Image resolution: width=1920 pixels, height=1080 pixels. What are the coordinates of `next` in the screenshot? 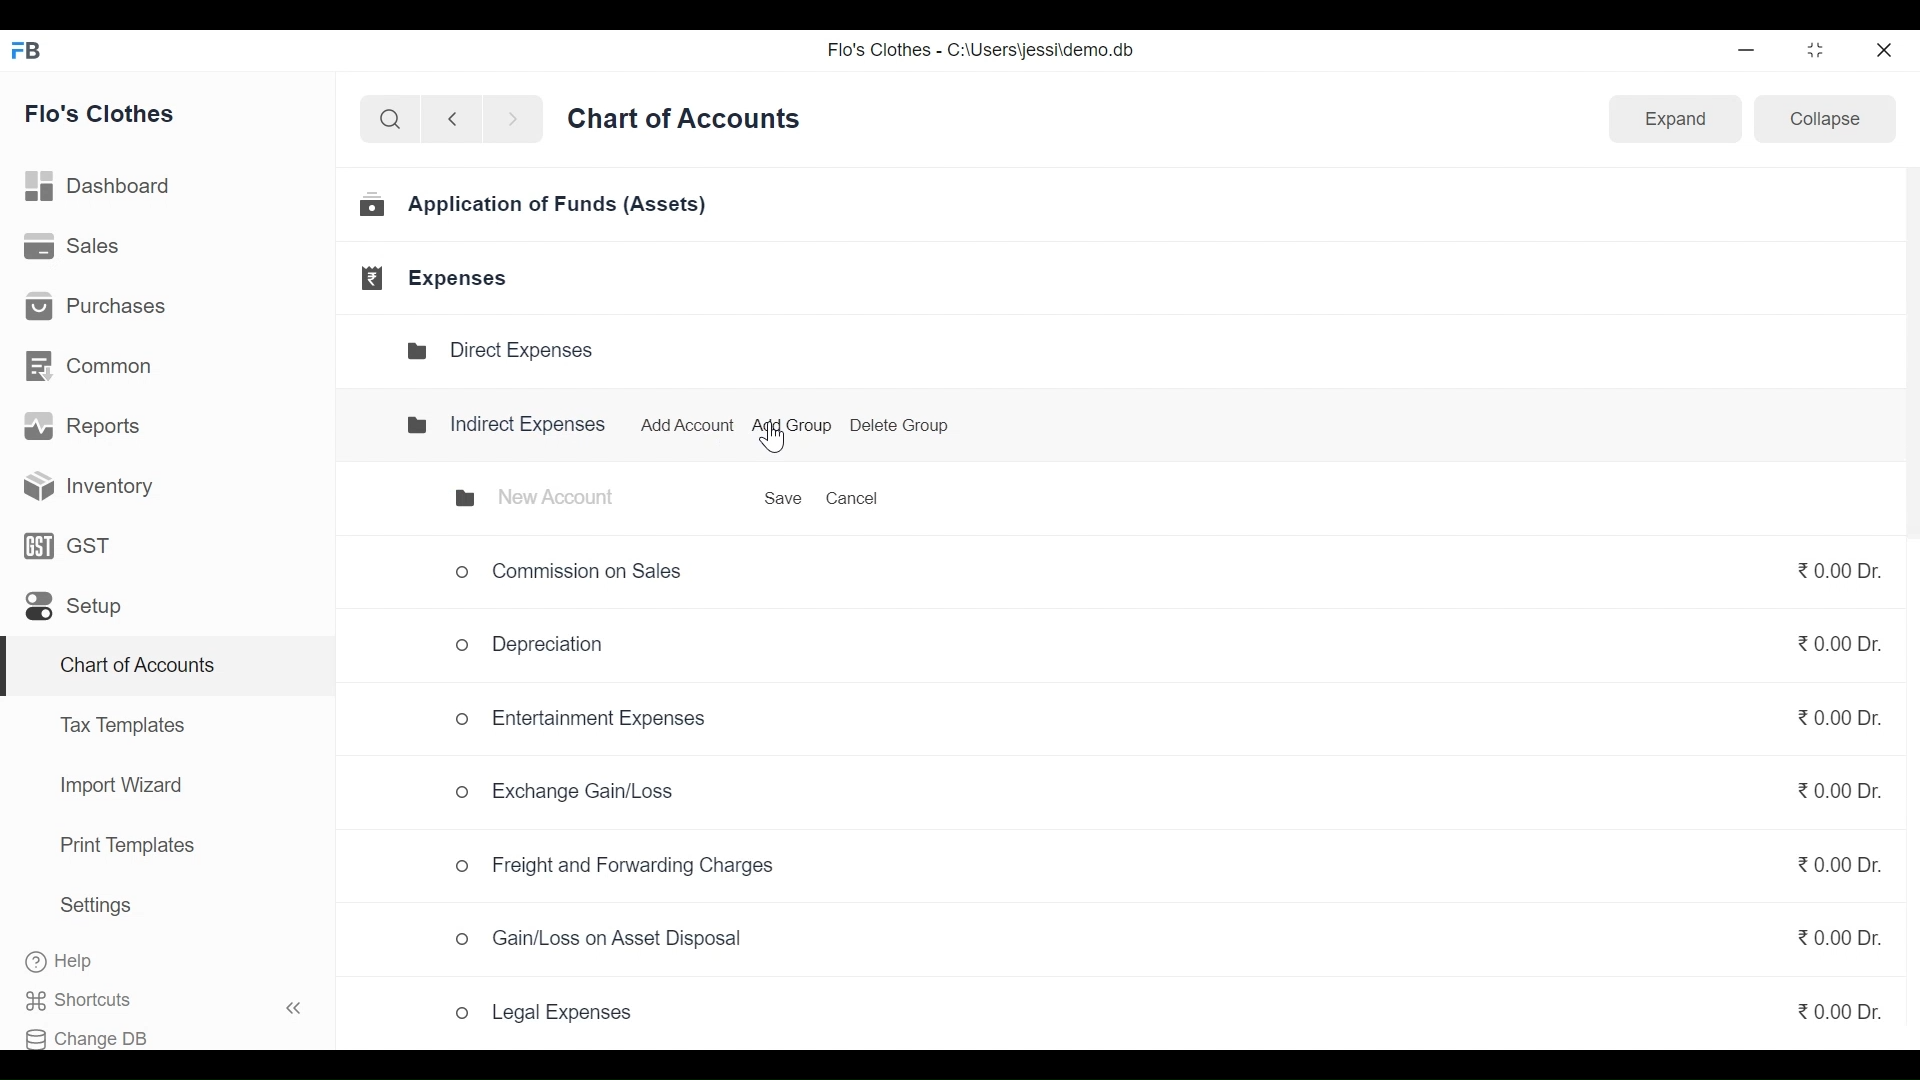 It's located at (516, 123).